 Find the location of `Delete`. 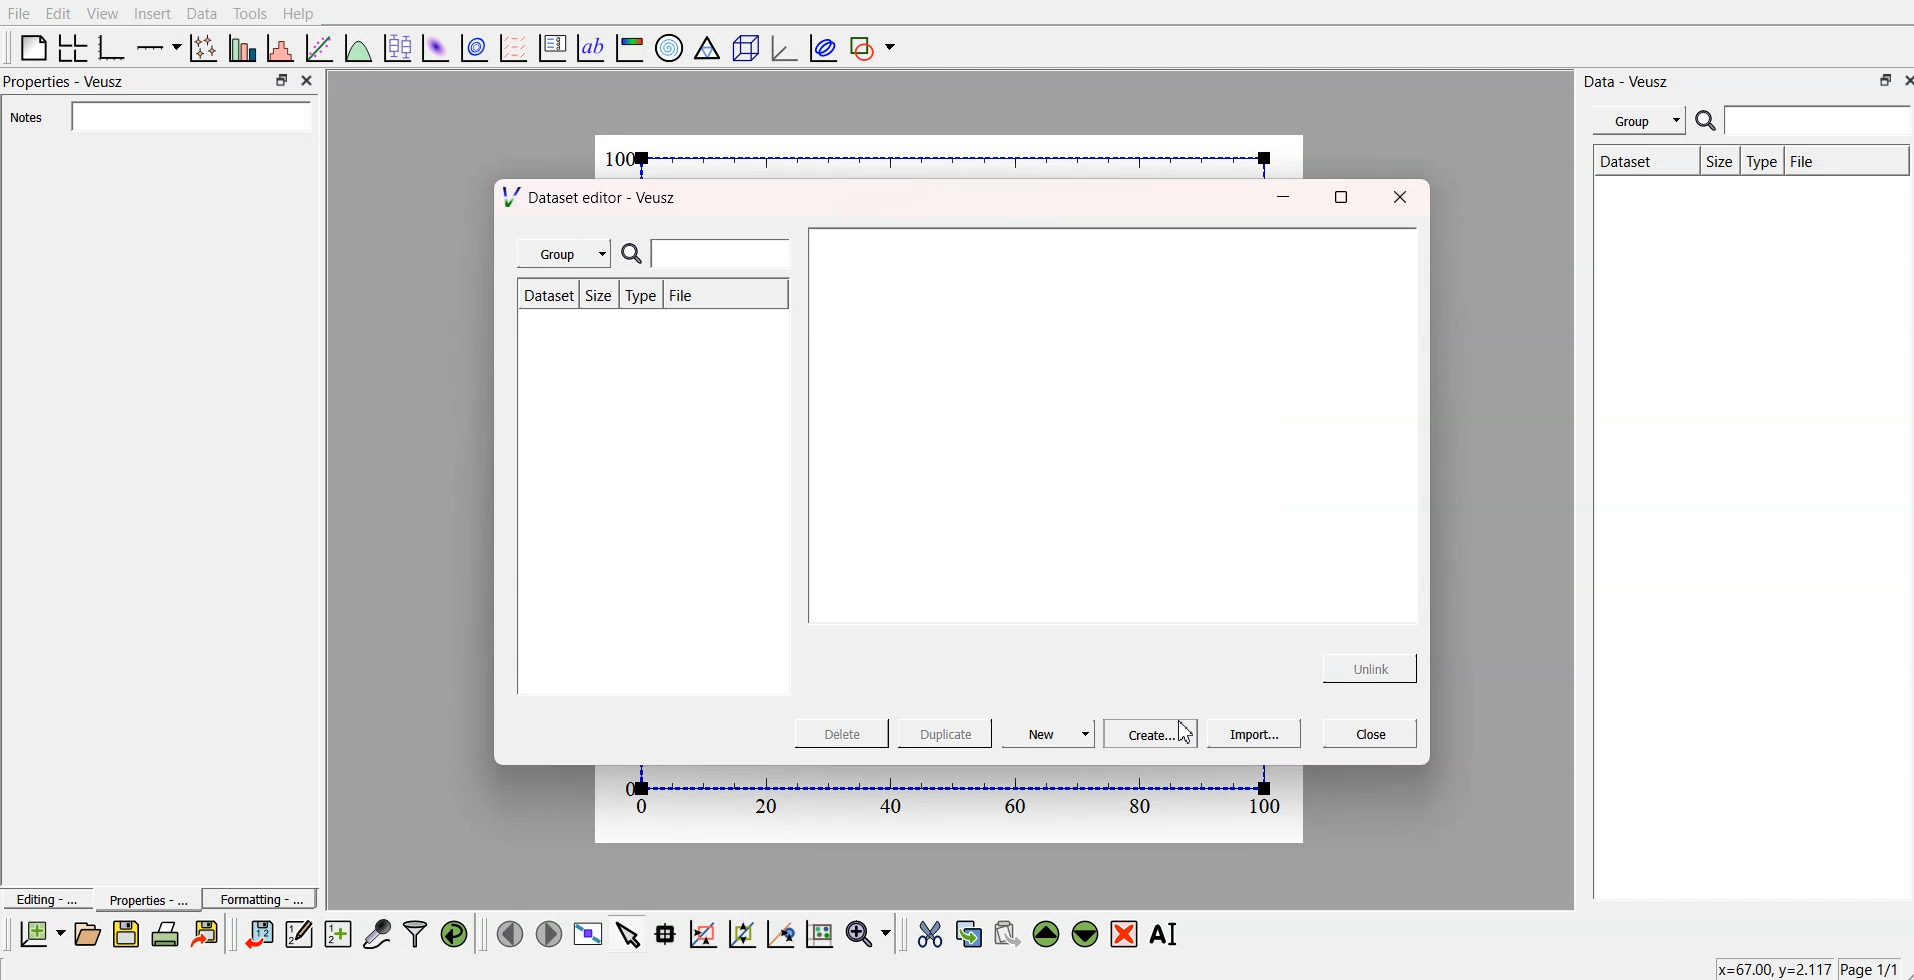

Delete is located at coordinates (845, 733).